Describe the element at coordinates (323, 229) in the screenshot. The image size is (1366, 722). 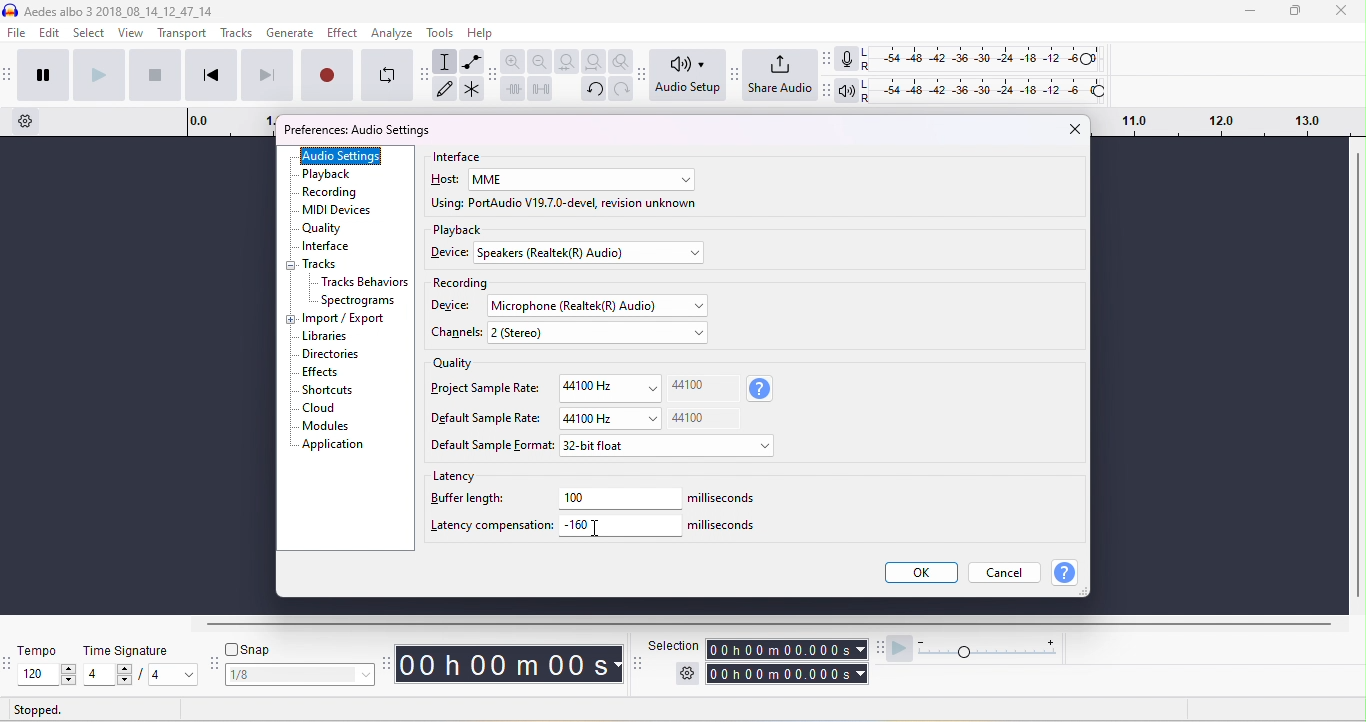
I see `quality` at that location.